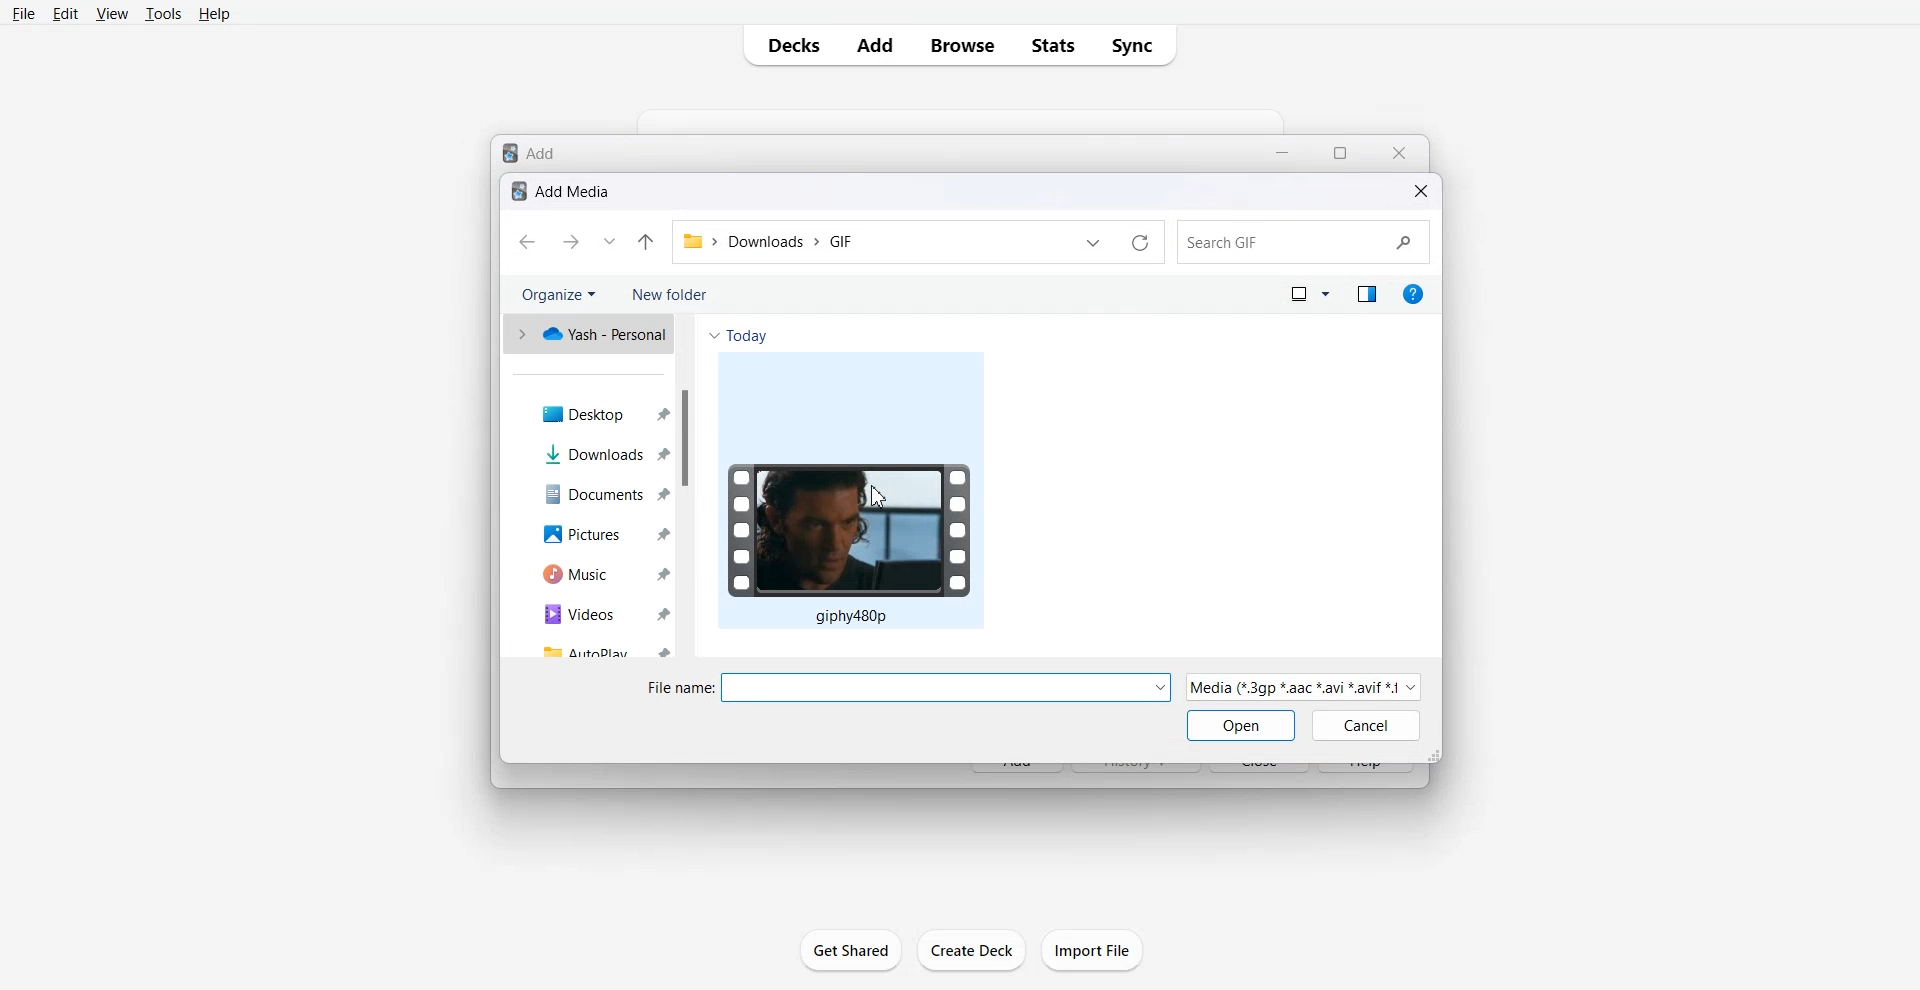 This screenshot has height=990, width=1920. Describe the element at coordinates (1310, 295) in the screenshot. I see `Change your View` at that location.